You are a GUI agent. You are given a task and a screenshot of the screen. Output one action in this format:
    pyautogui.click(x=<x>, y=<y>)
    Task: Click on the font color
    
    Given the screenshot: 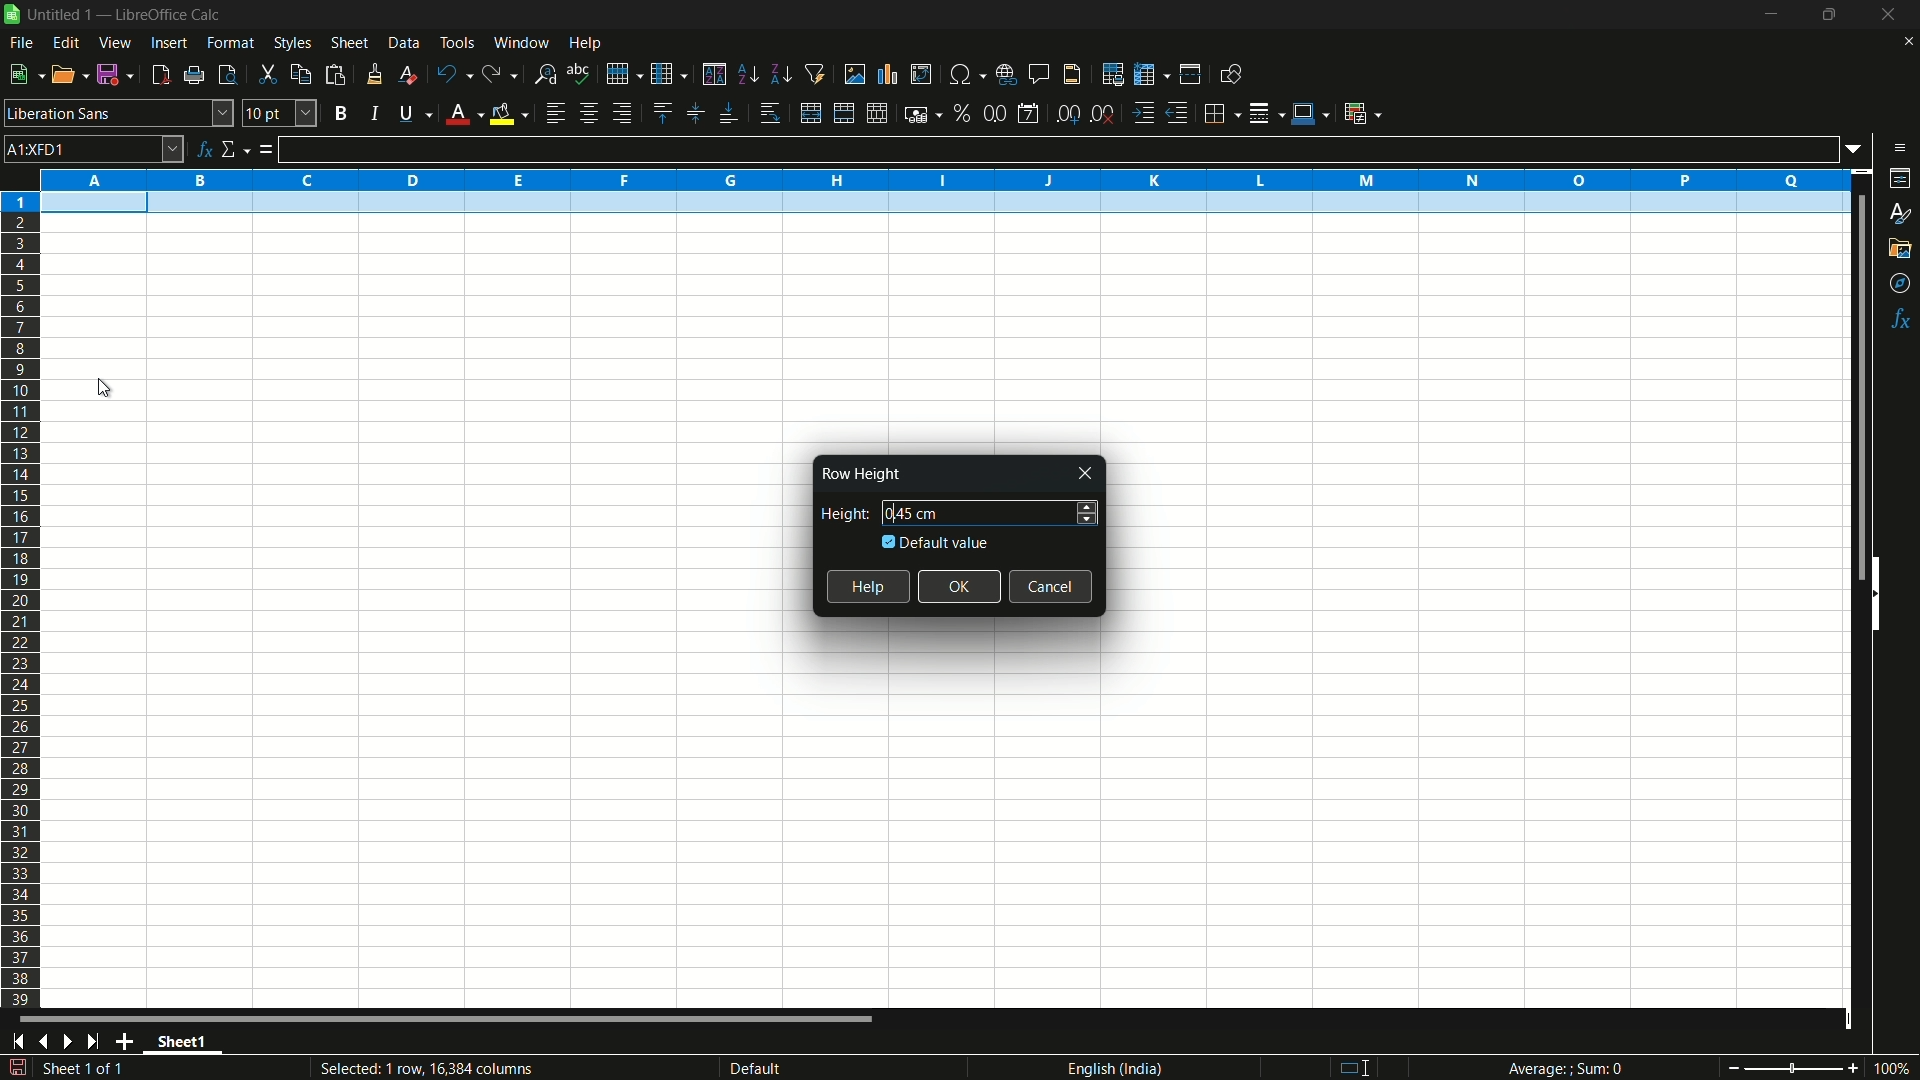 What is the action you would take?
    pyautogui.click(x=461, y=115)
    